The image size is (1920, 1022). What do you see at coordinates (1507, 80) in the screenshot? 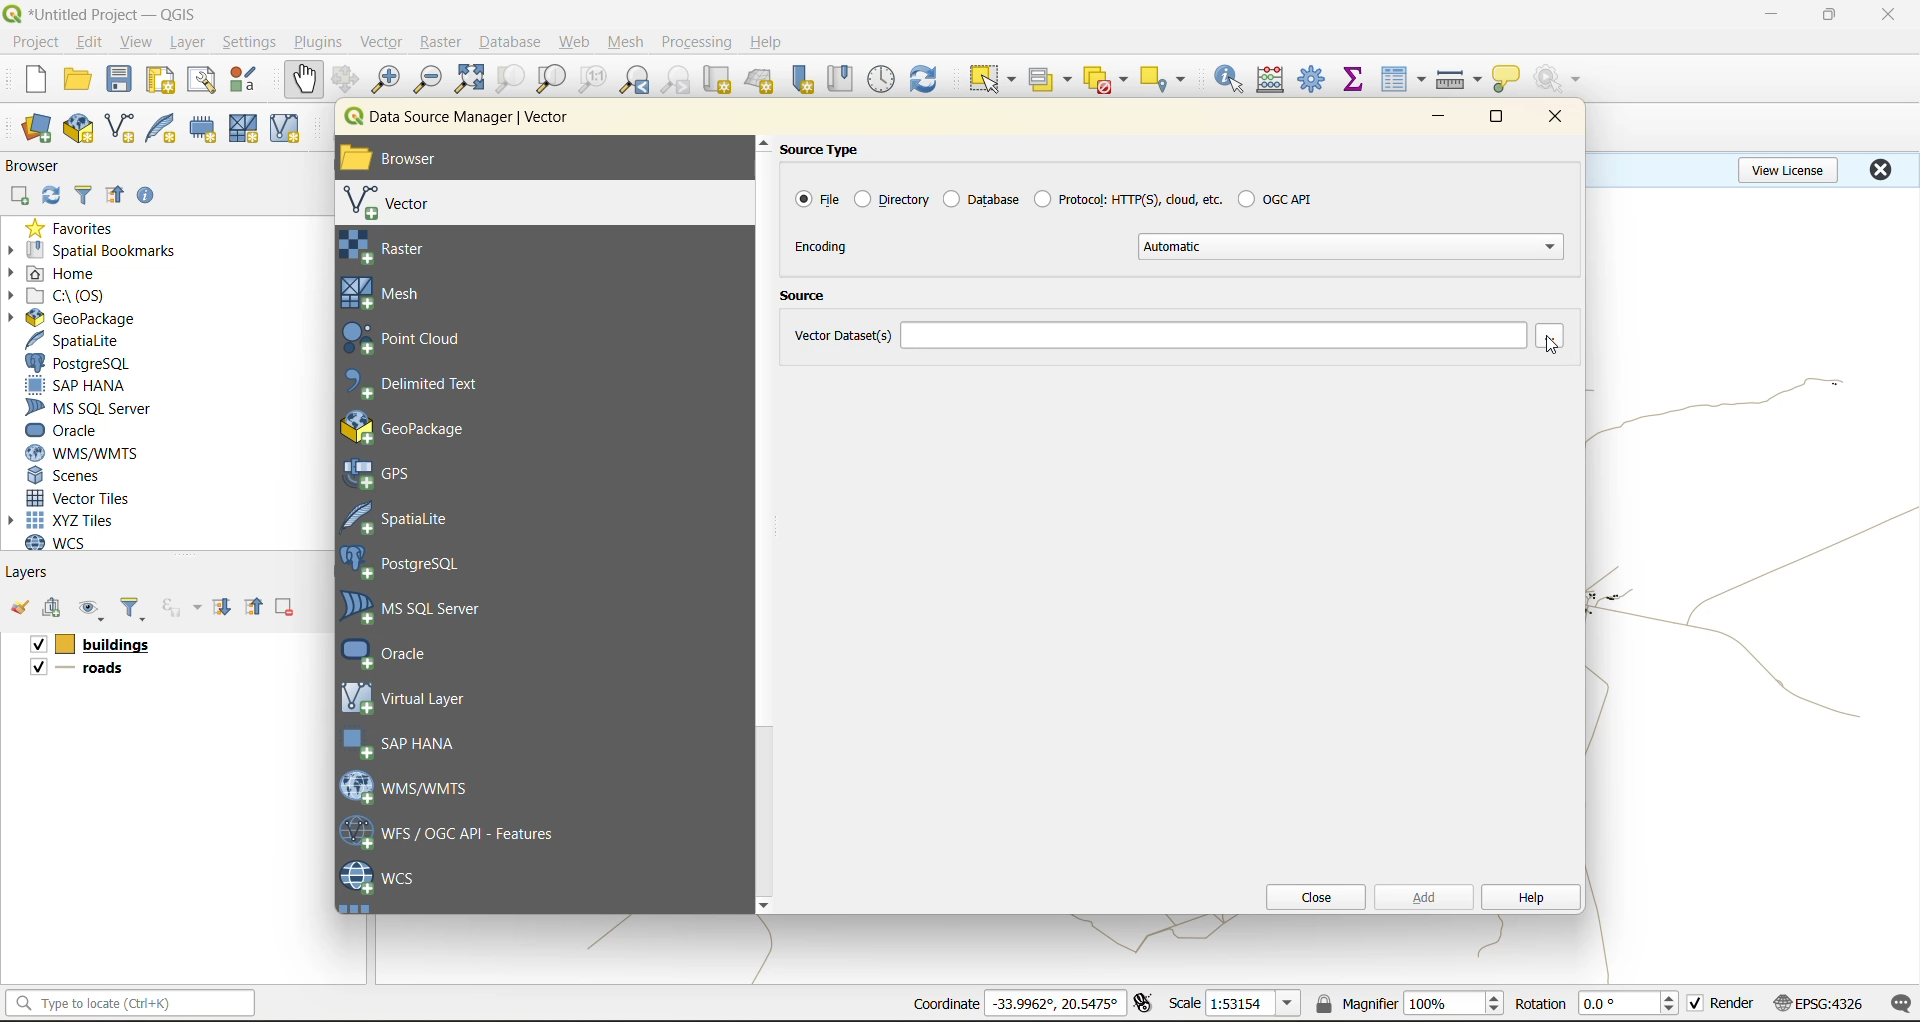
I see `show tips` at bounding box center [1507, 80].